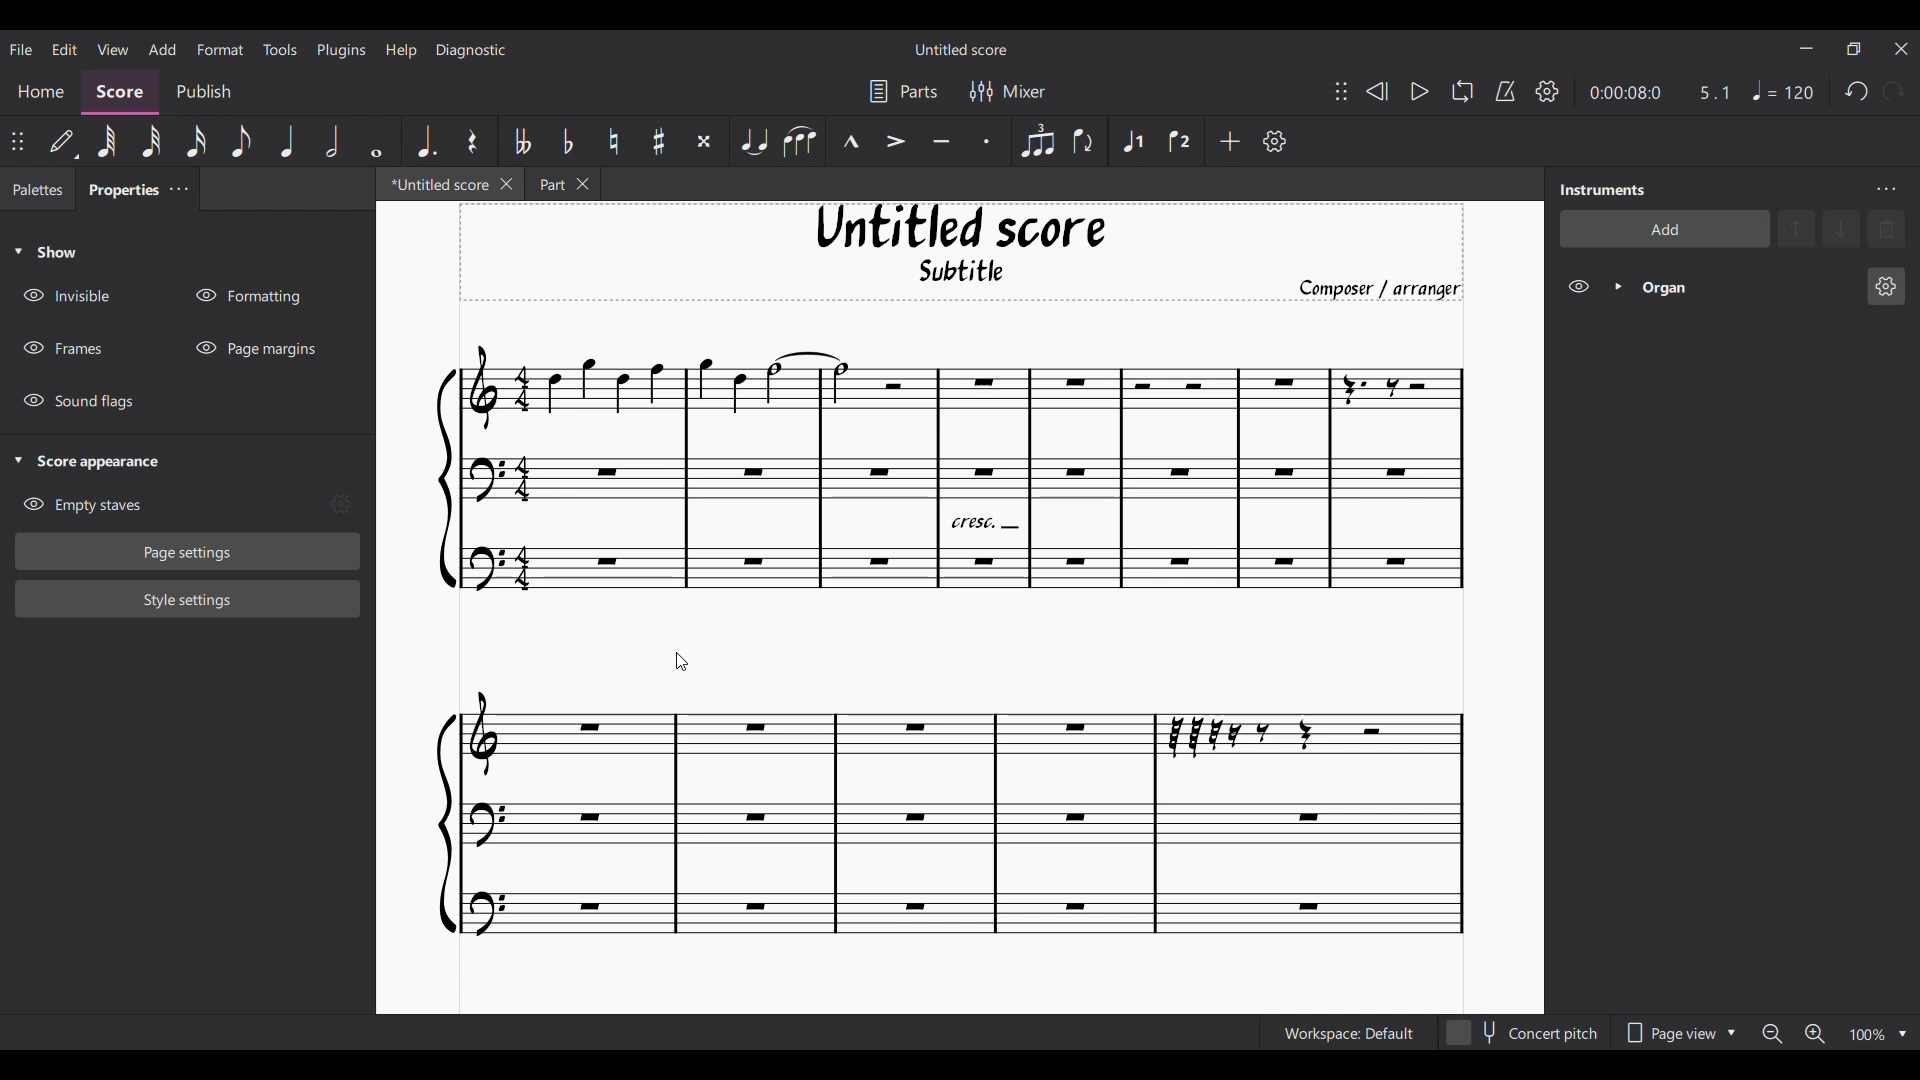  What do you see at coordinates (21, 48) in the screenshot?
I see `File menu` at bounding box center [21, 48].